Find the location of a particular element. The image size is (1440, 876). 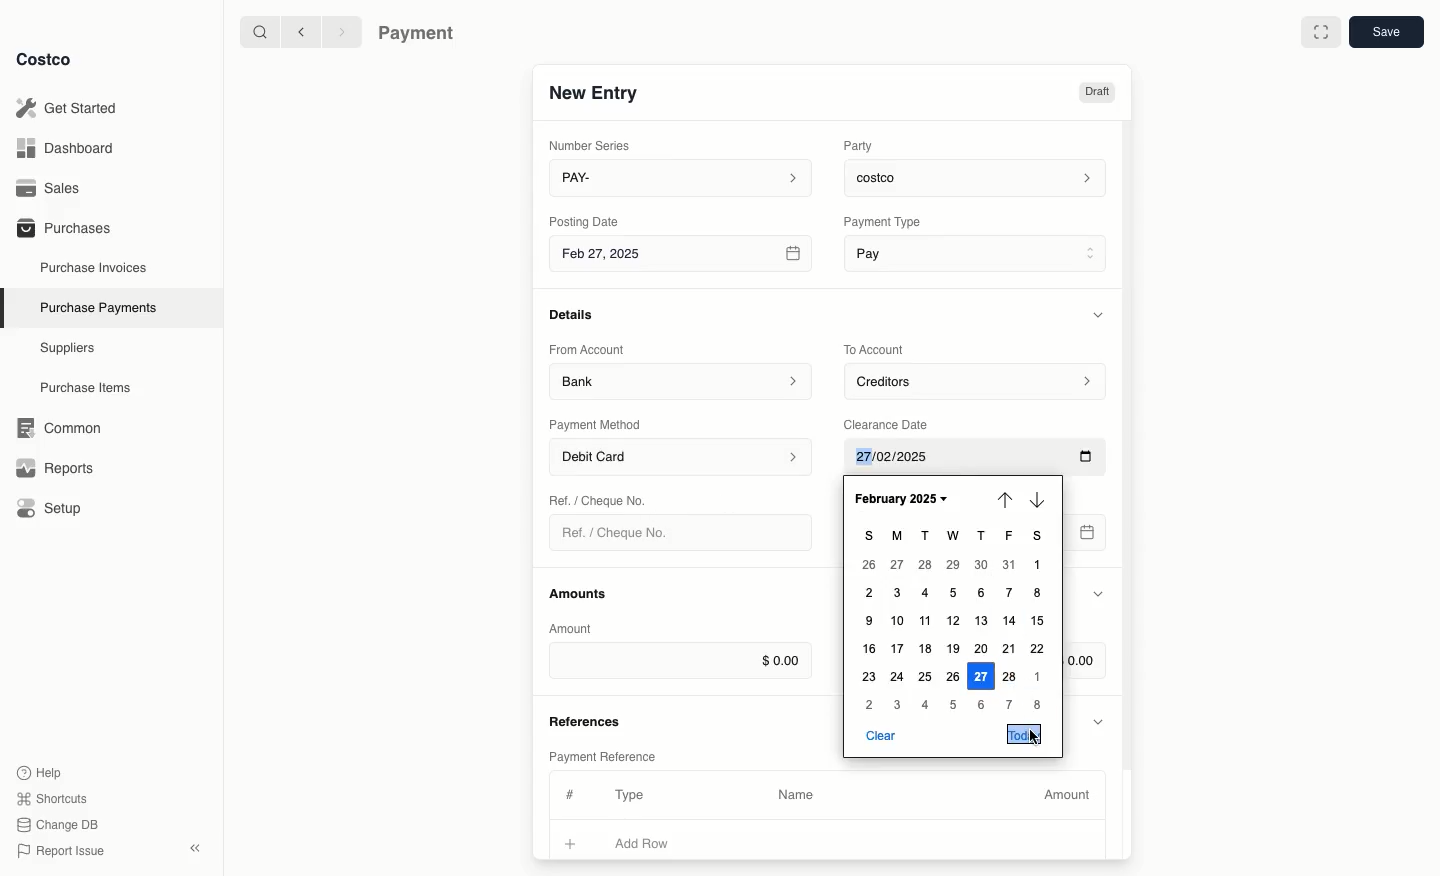

February 2025 is located at coordinates (899, 498).